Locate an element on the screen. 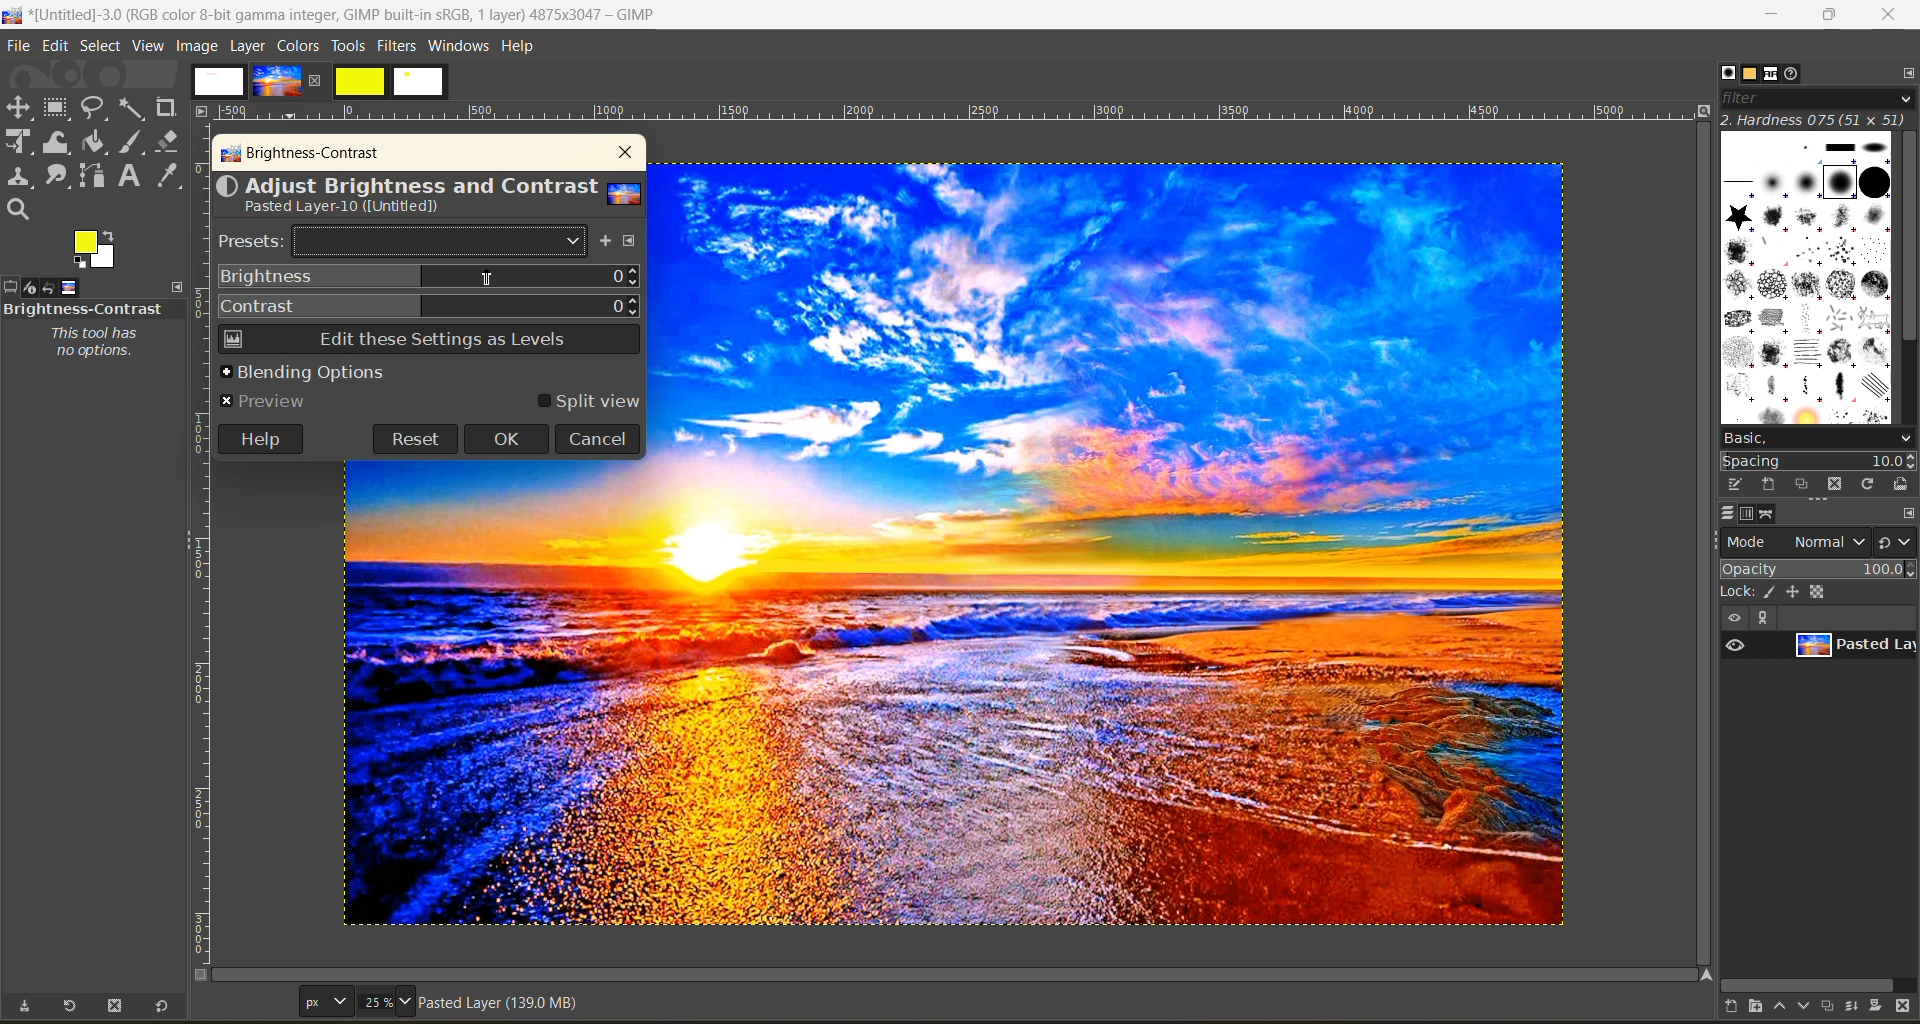 The image size is (1920, 1024). undo history is located at coordinates (47, 288).